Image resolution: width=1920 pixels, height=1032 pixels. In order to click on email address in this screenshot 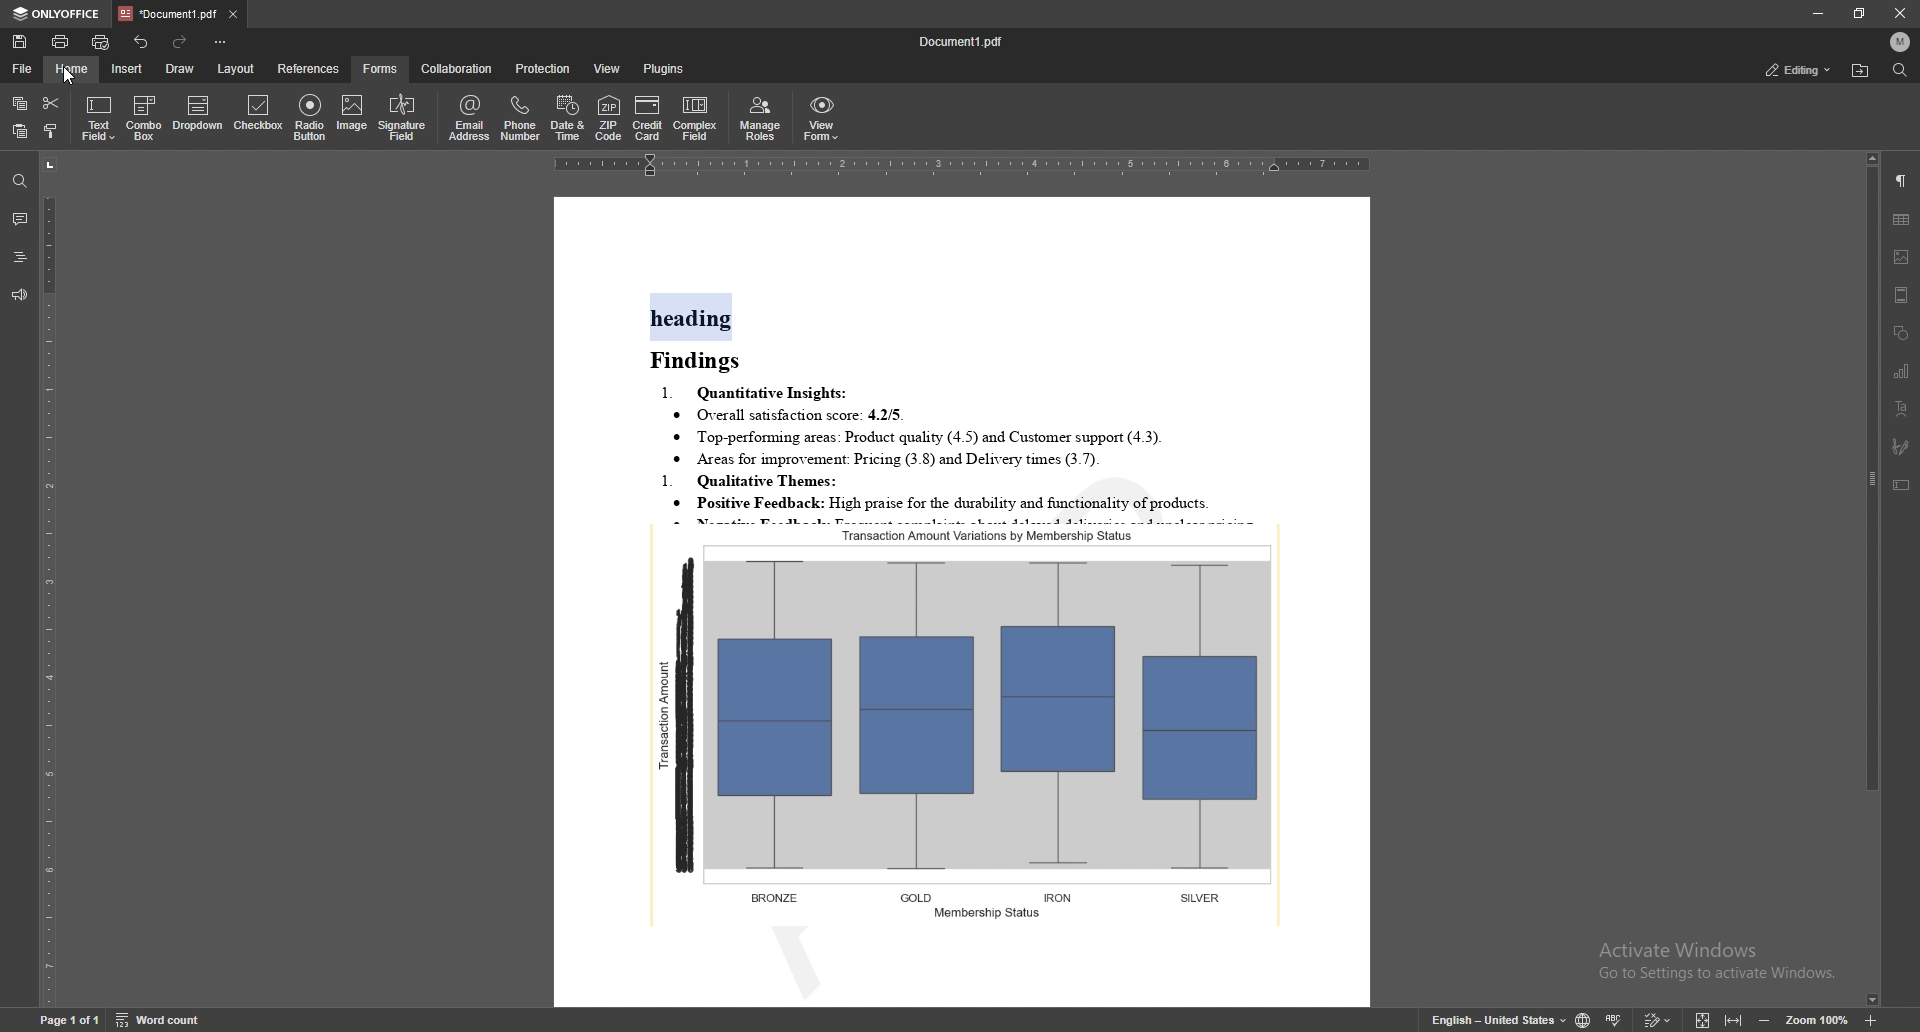, I will do `click(470, 117)`.